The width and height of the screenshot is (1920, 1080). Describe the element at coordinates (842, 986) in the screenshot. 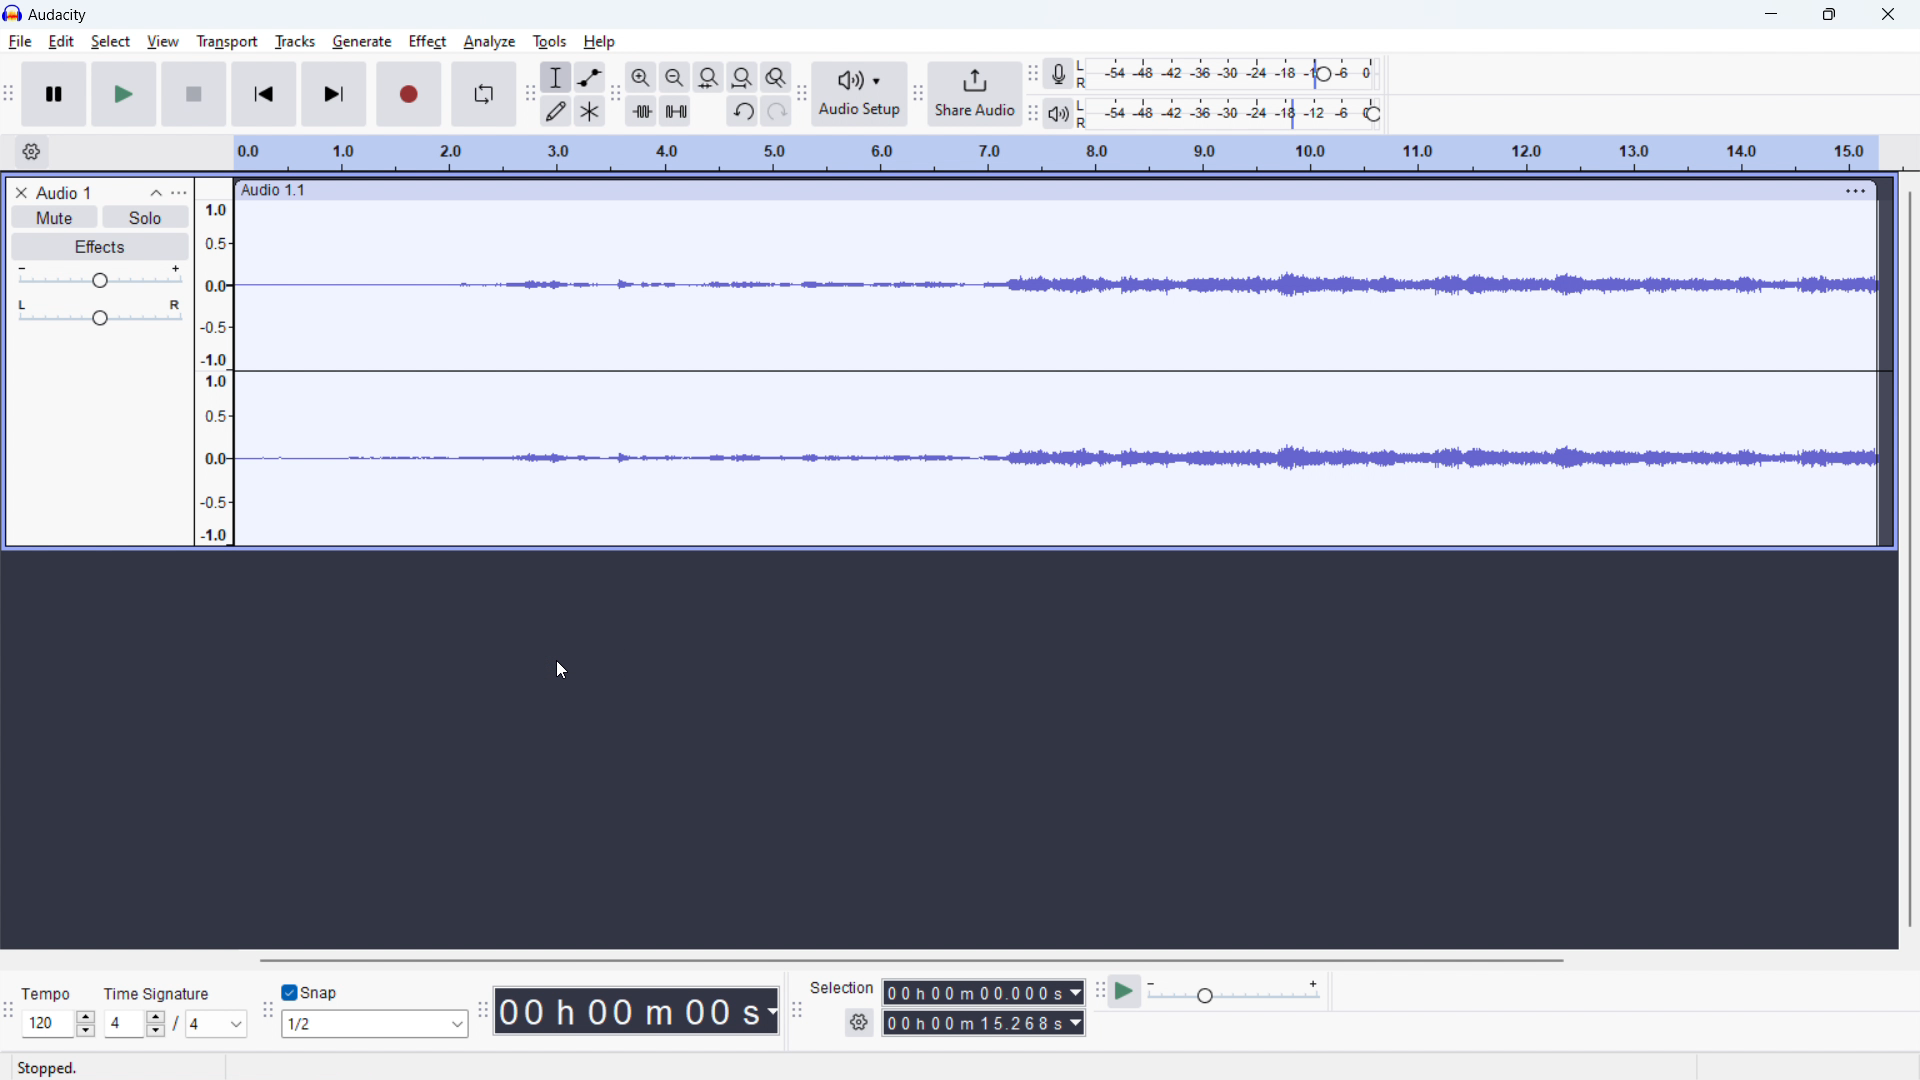

I see `Selection` at that location.